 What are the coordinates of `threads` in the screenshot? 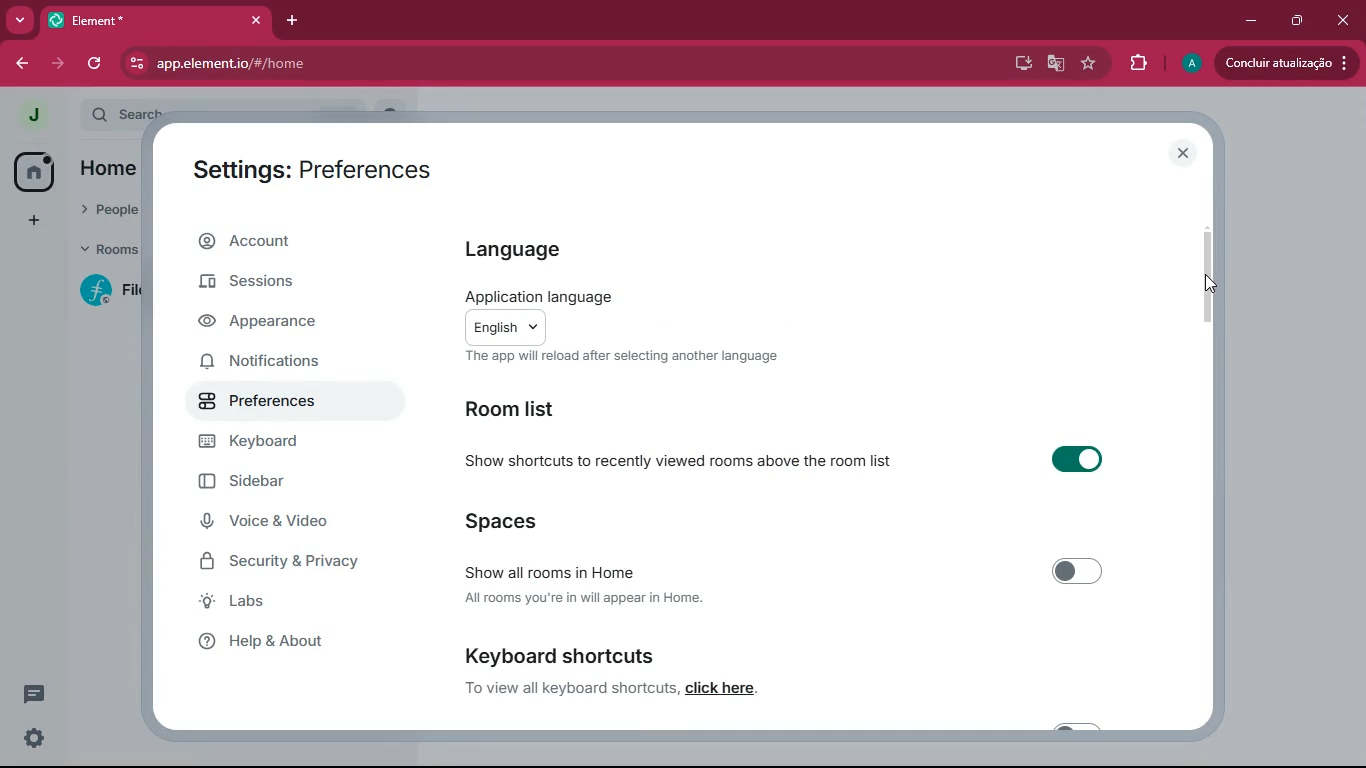 It's located at (32, 695).